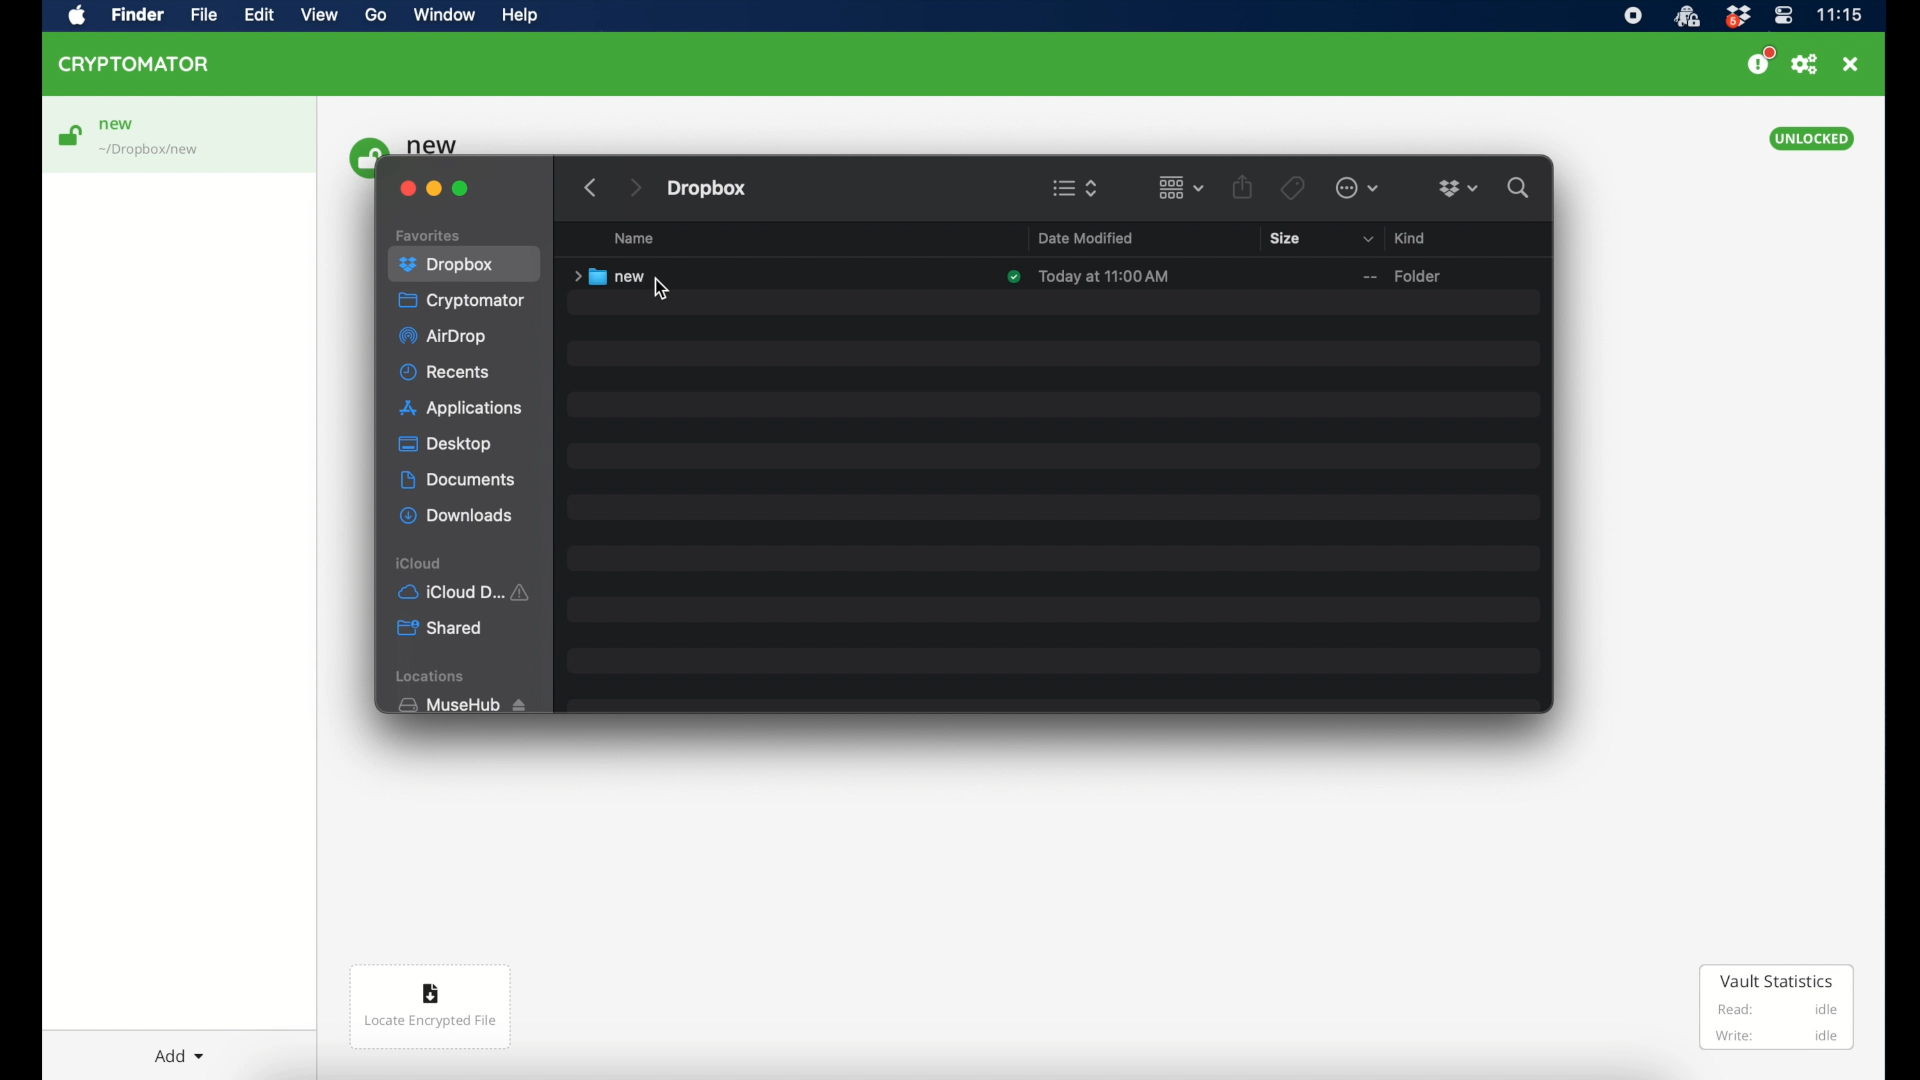 This screenshot has height=1080, width=1920. Describe the element at coordinates (1777, 1007) in the screenshot. I see `vault statistics` at that location.